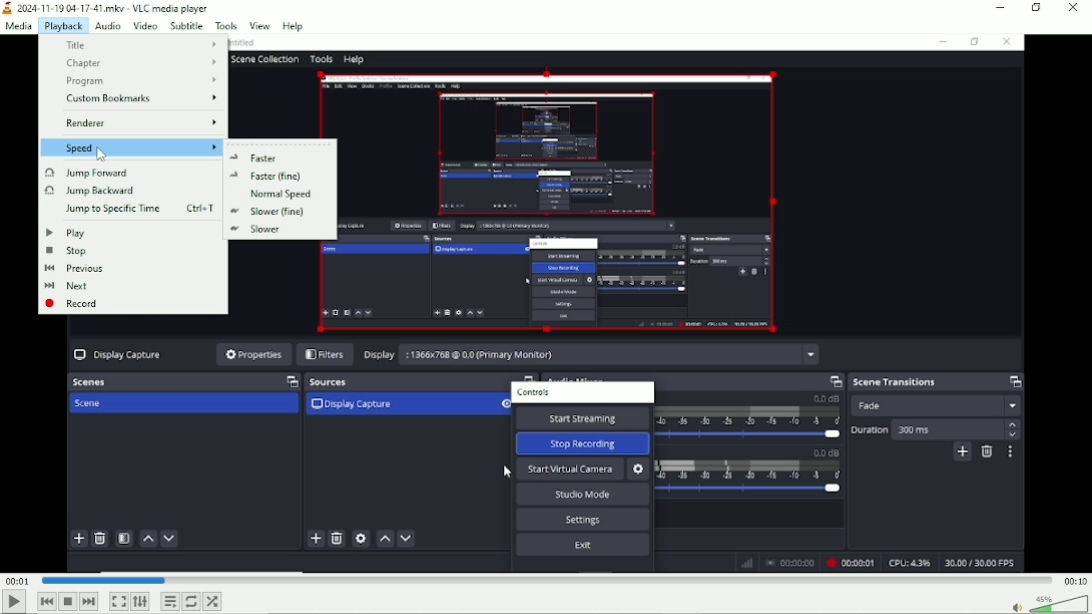 This screenshot has width=1092, height=614. Describe the element at coordinates (1038, 9) in the screenshot. I see `restore down` at that location.